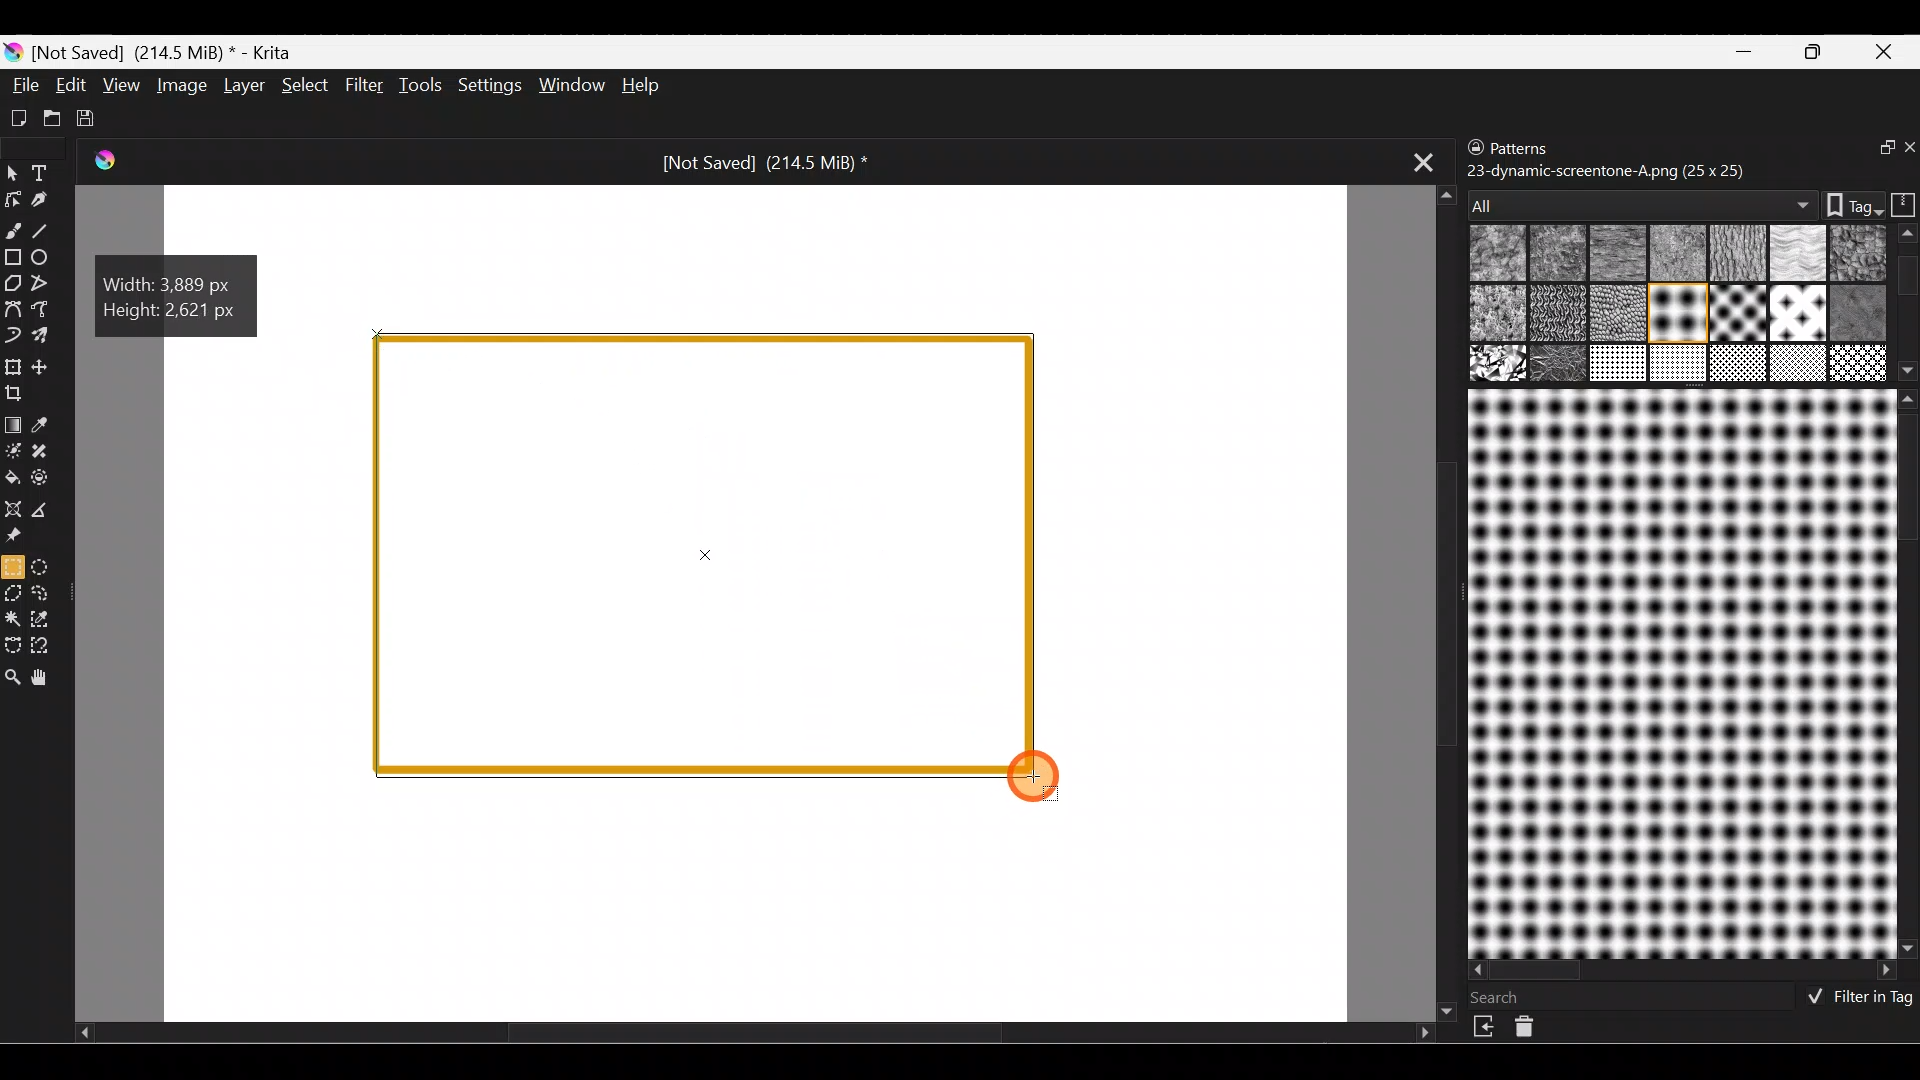  Describe the element at coordinates (13, 336) in the screenshot. I see `Dynamic brush tool` at that location.